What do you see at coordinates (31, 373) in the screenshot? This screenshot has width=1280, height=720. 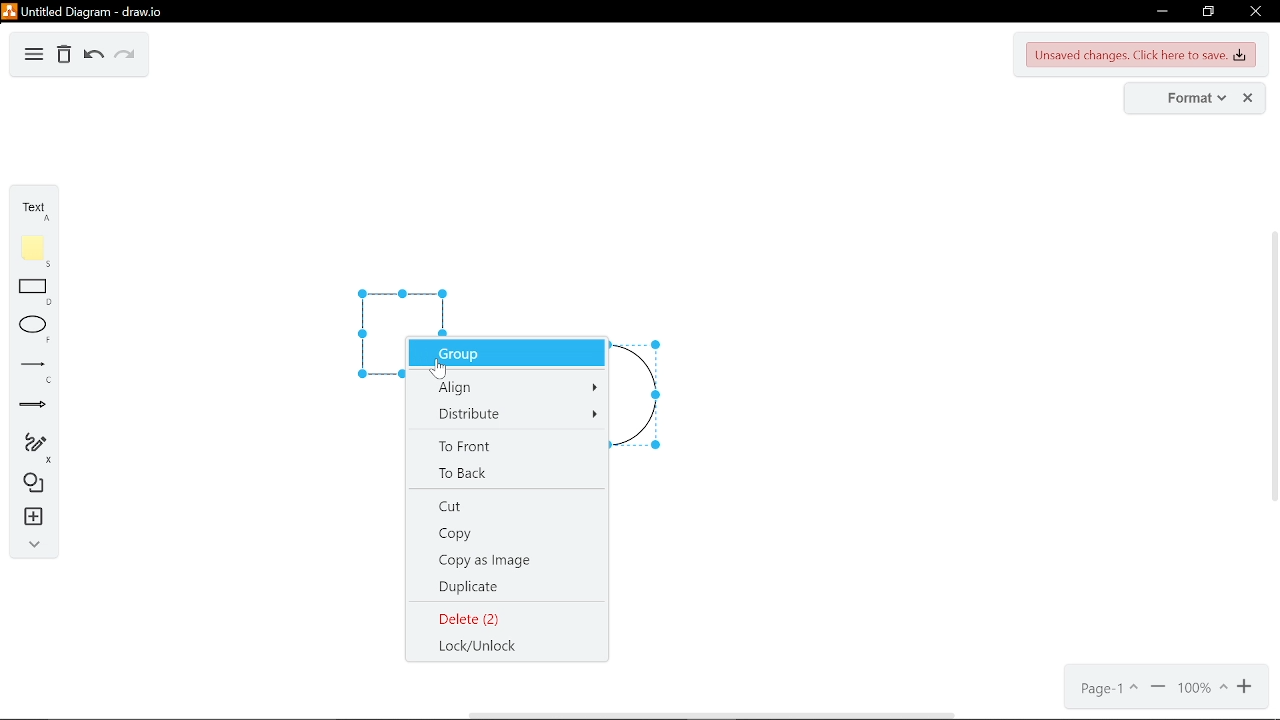 I see `line` at bounding box center [31, 373].